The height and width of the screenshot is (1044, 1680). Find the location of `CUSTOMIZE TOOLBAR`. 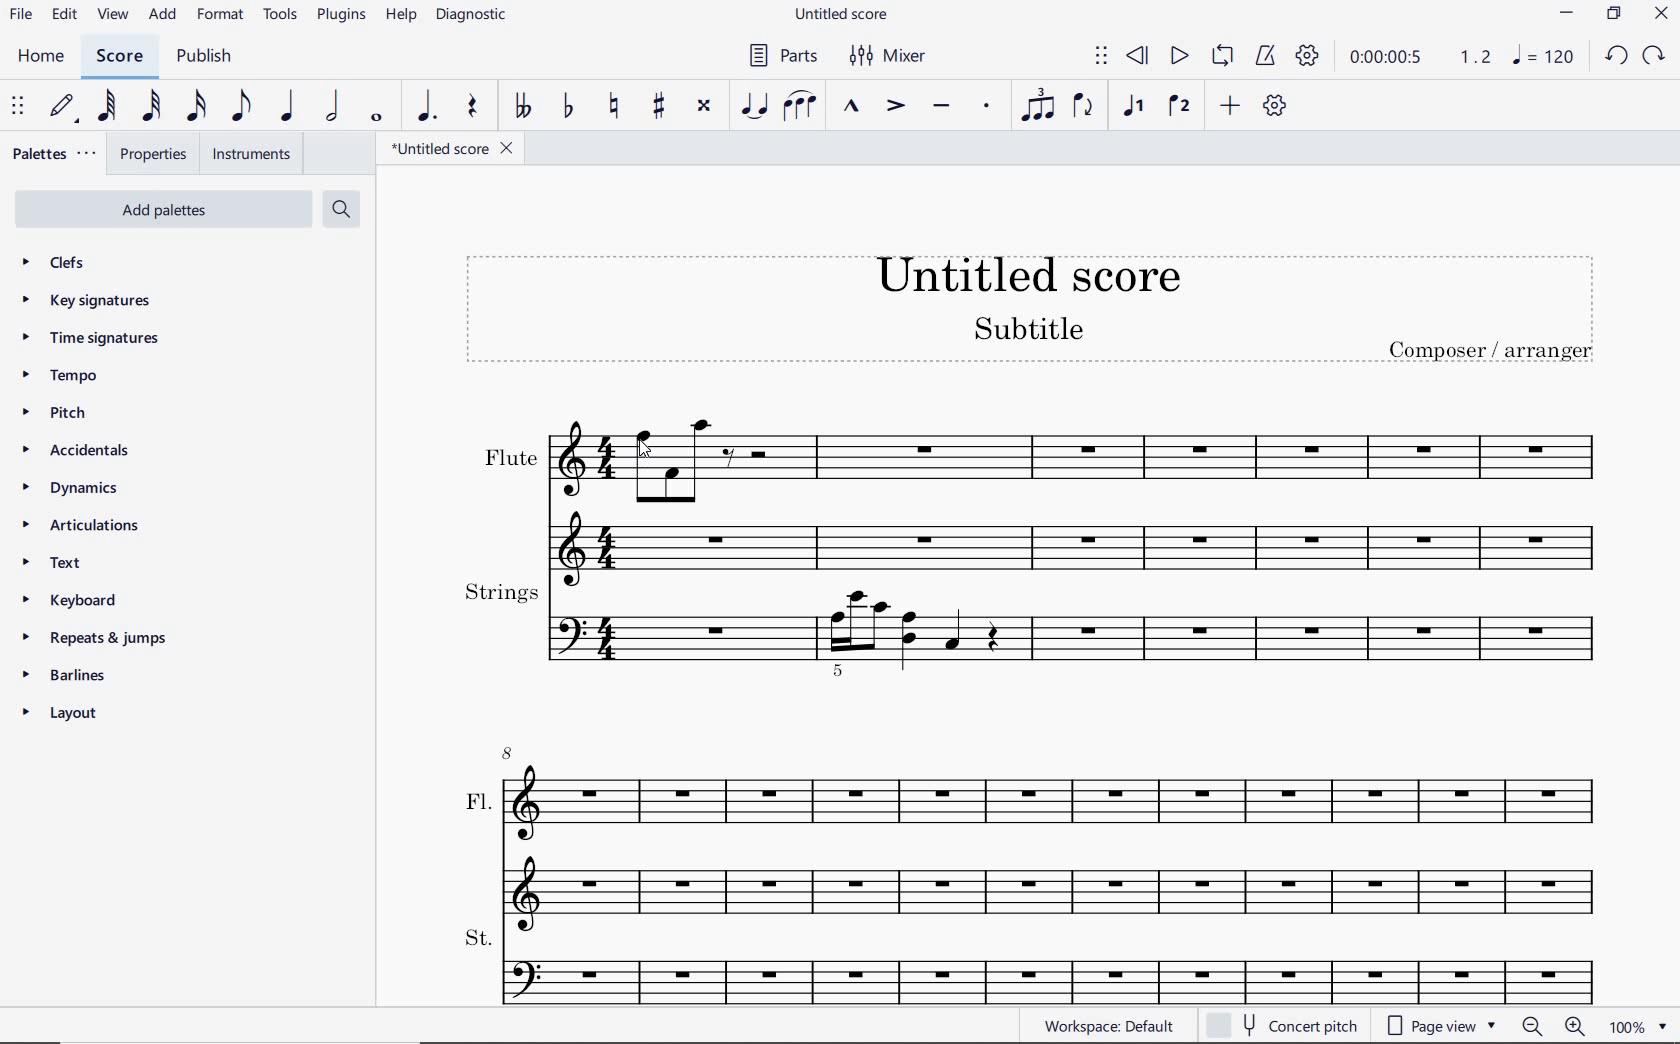

CUSTOMIZE TOOLBAR is located at coordinates (1278, 106).